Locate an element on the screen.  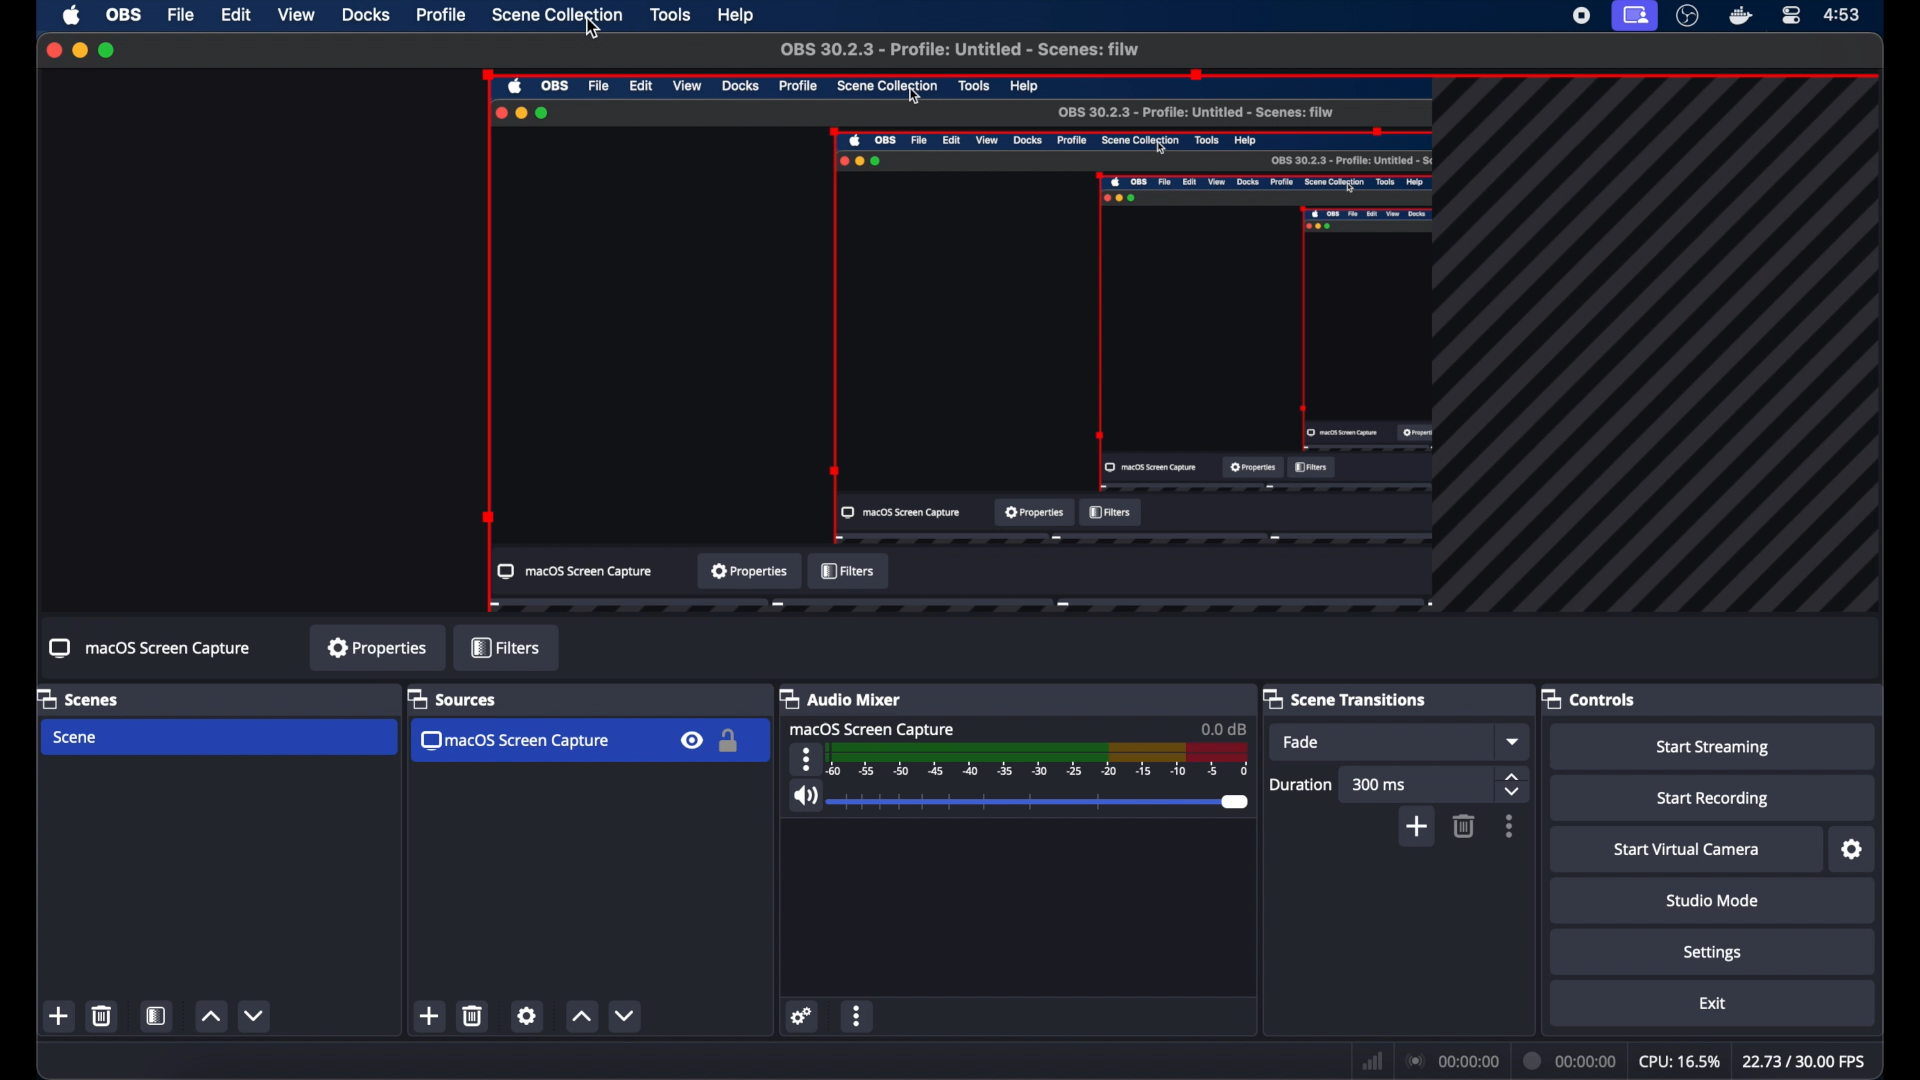
macos screen capture is located at coordinates (521, 742).